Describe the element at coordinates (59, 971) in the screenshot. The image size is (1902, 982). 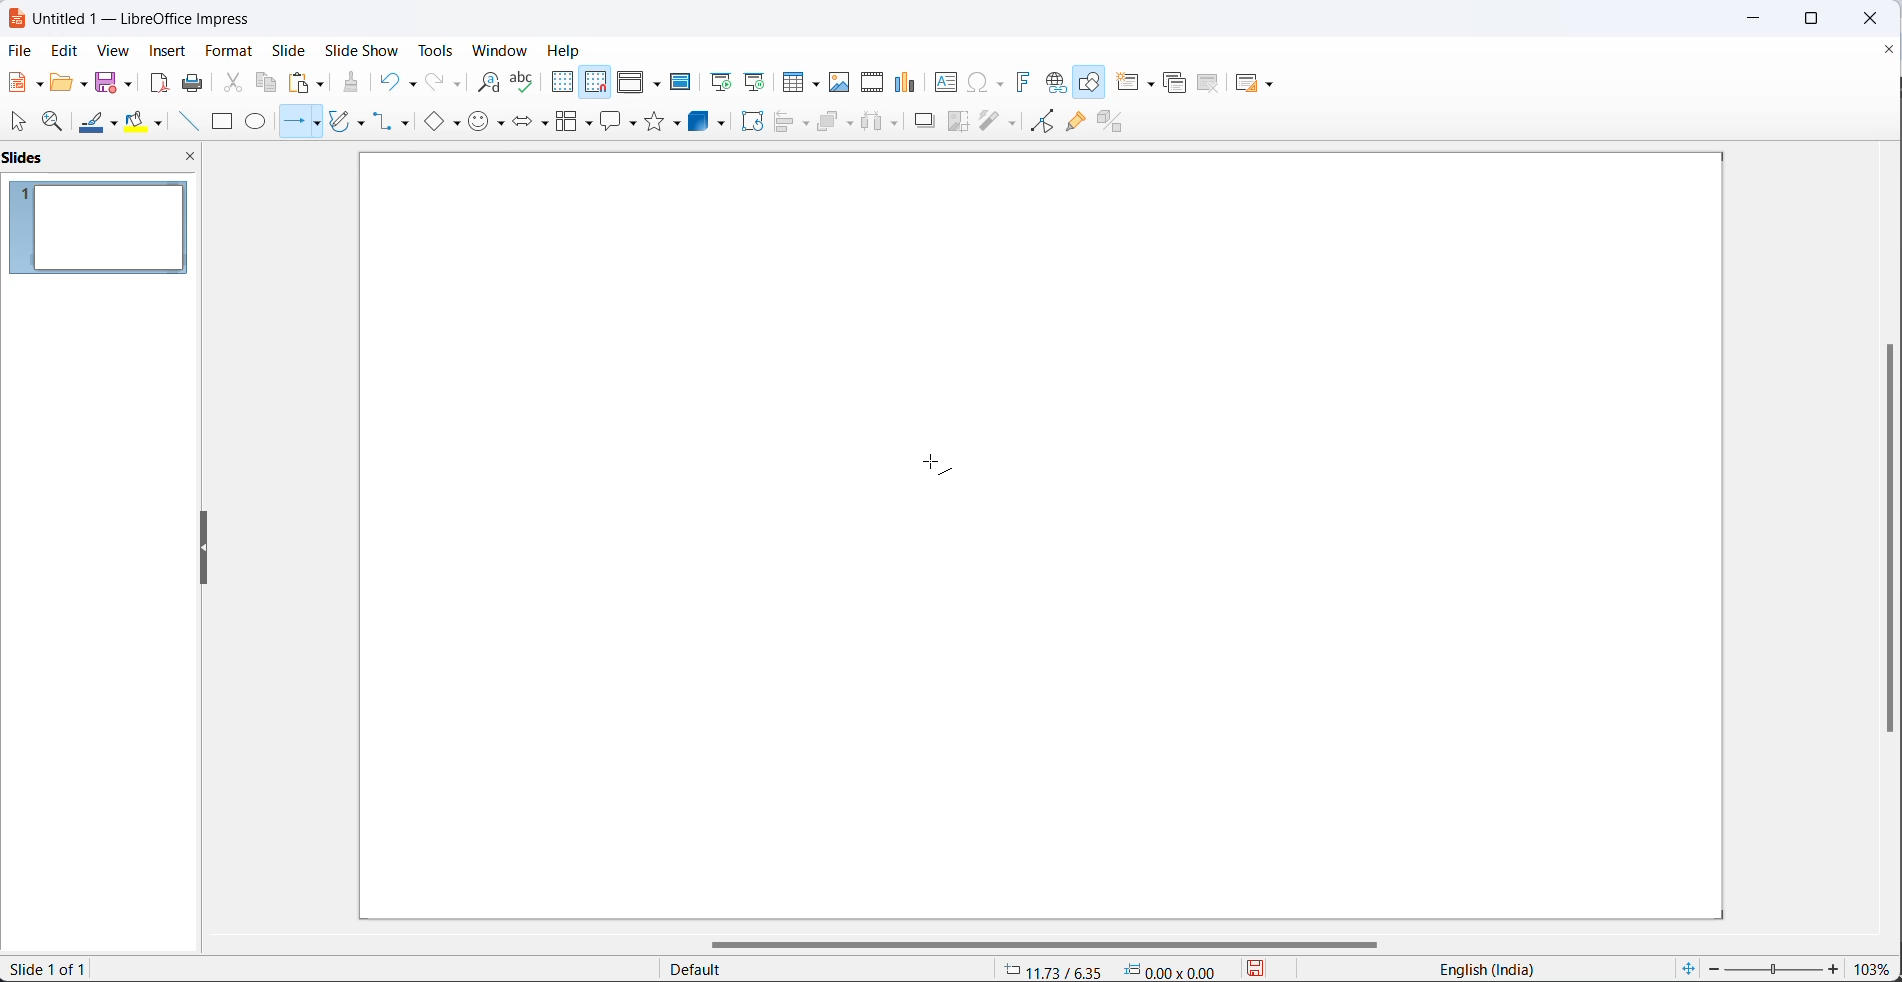
I see `slide 1 of 1` at that location.